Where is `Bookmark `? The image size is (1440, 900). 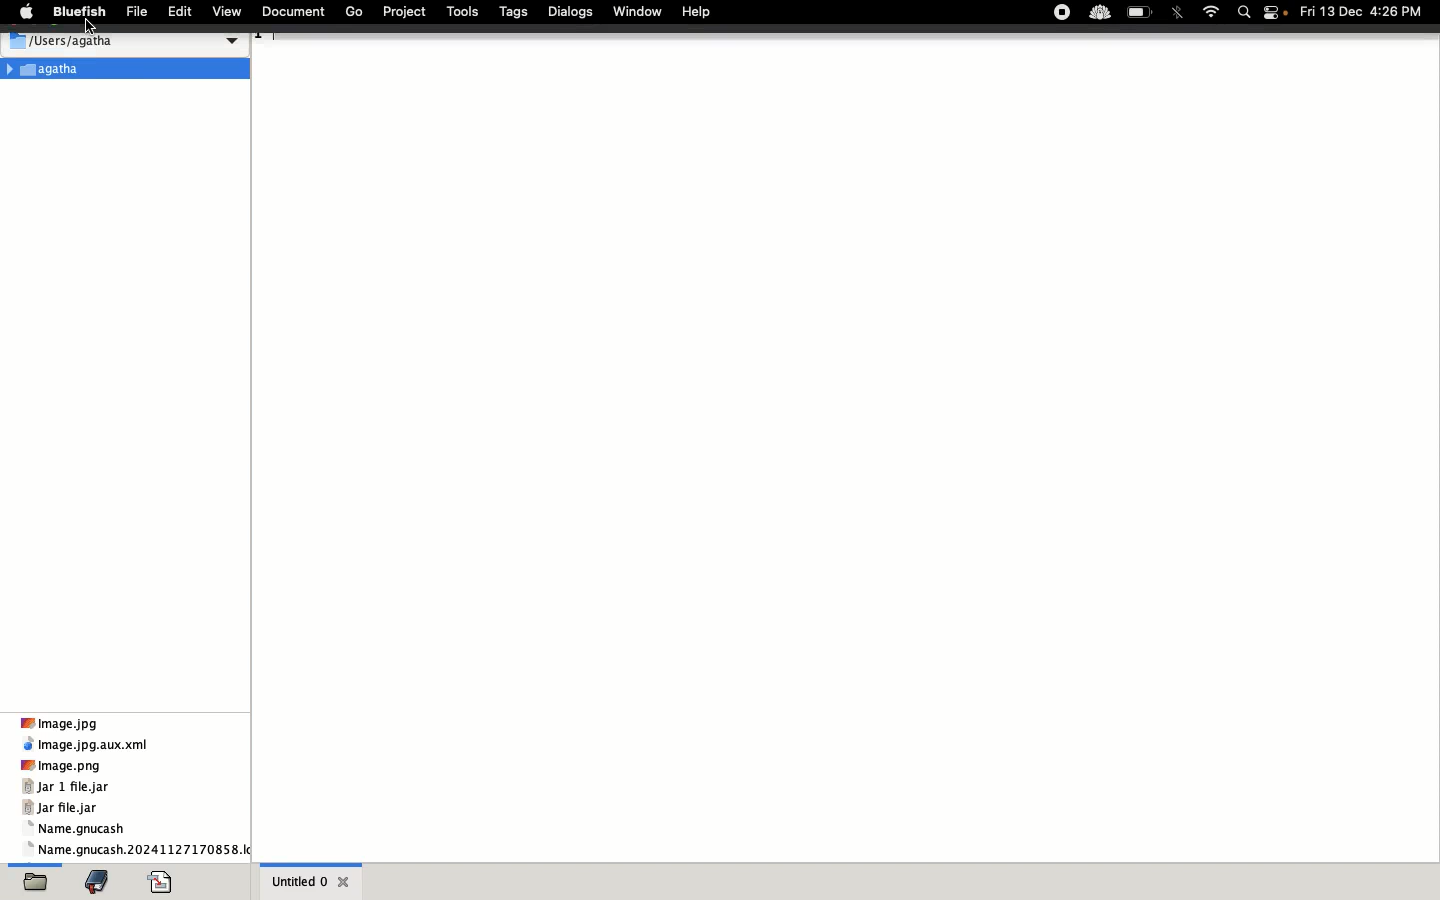
Bookmark  is located at coordinates (101, 882).